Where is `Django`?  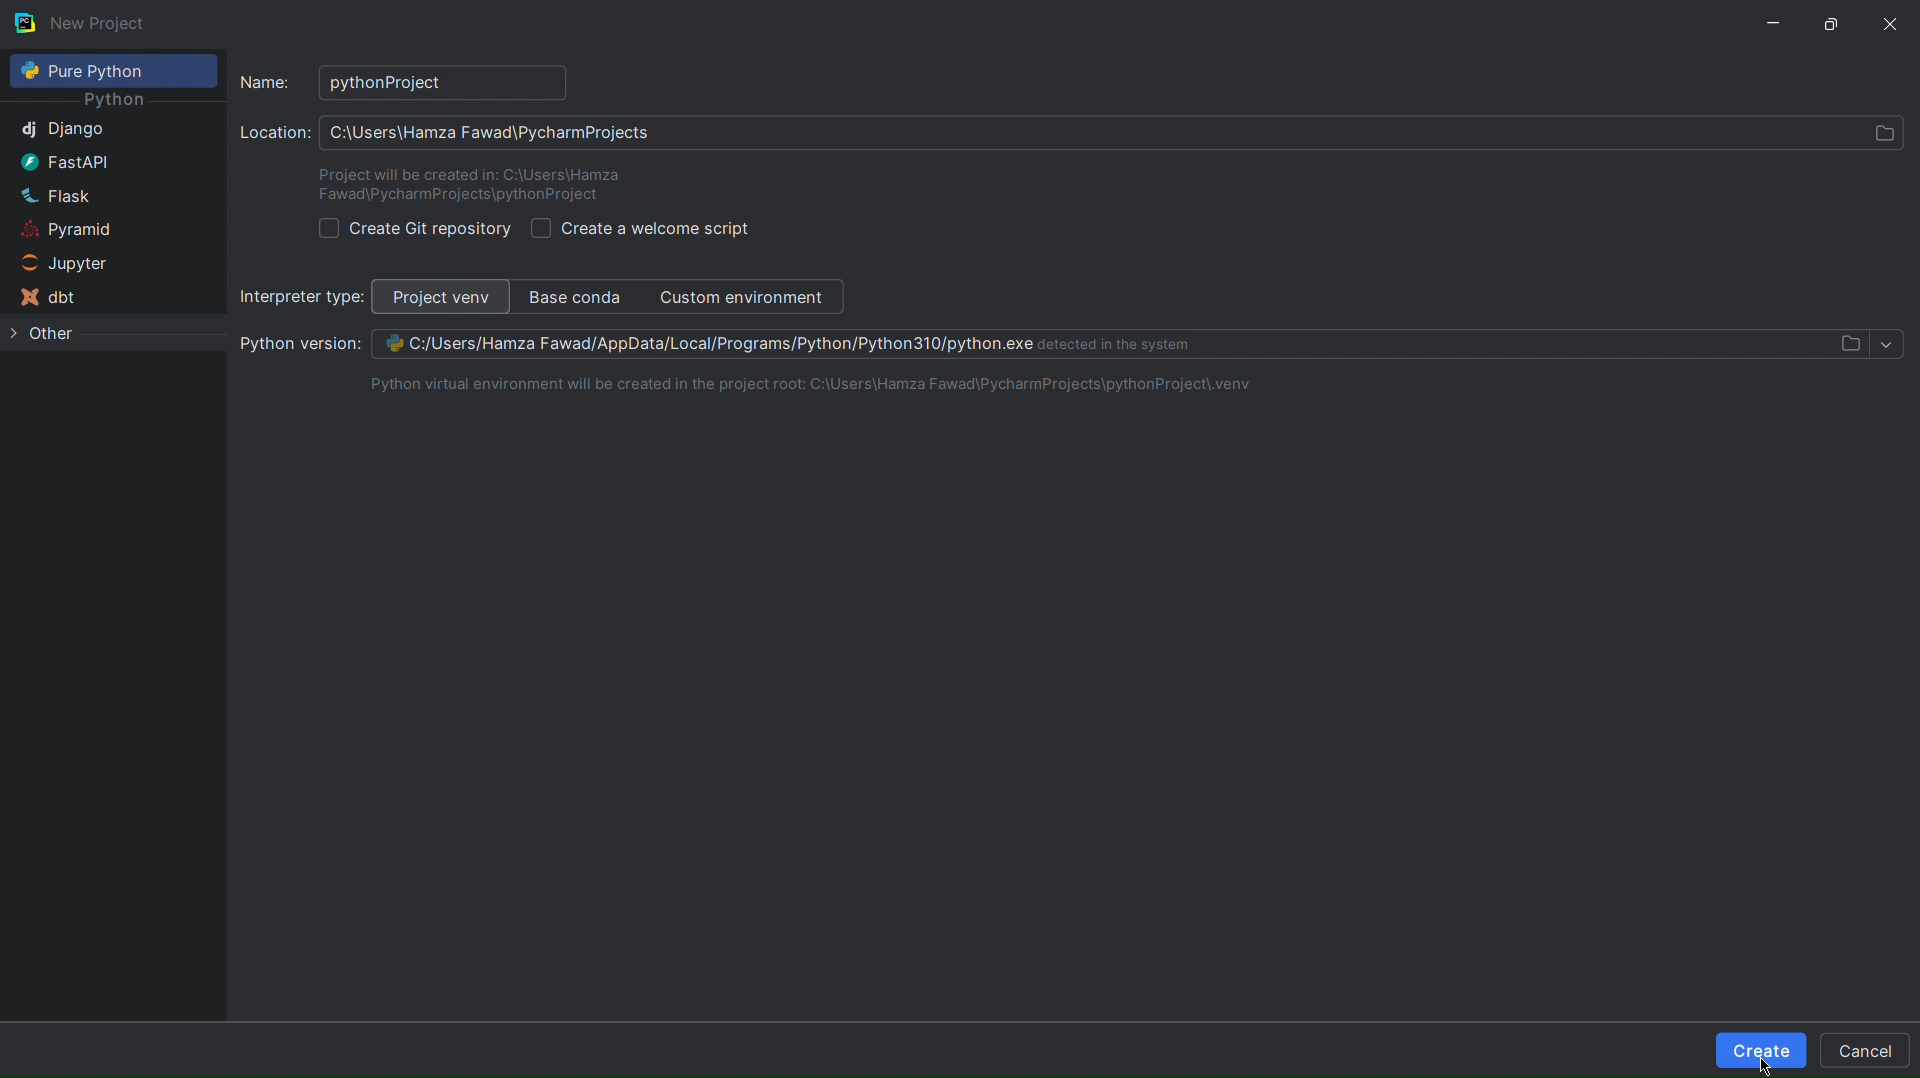
Django is located at coordinates (61, 131).